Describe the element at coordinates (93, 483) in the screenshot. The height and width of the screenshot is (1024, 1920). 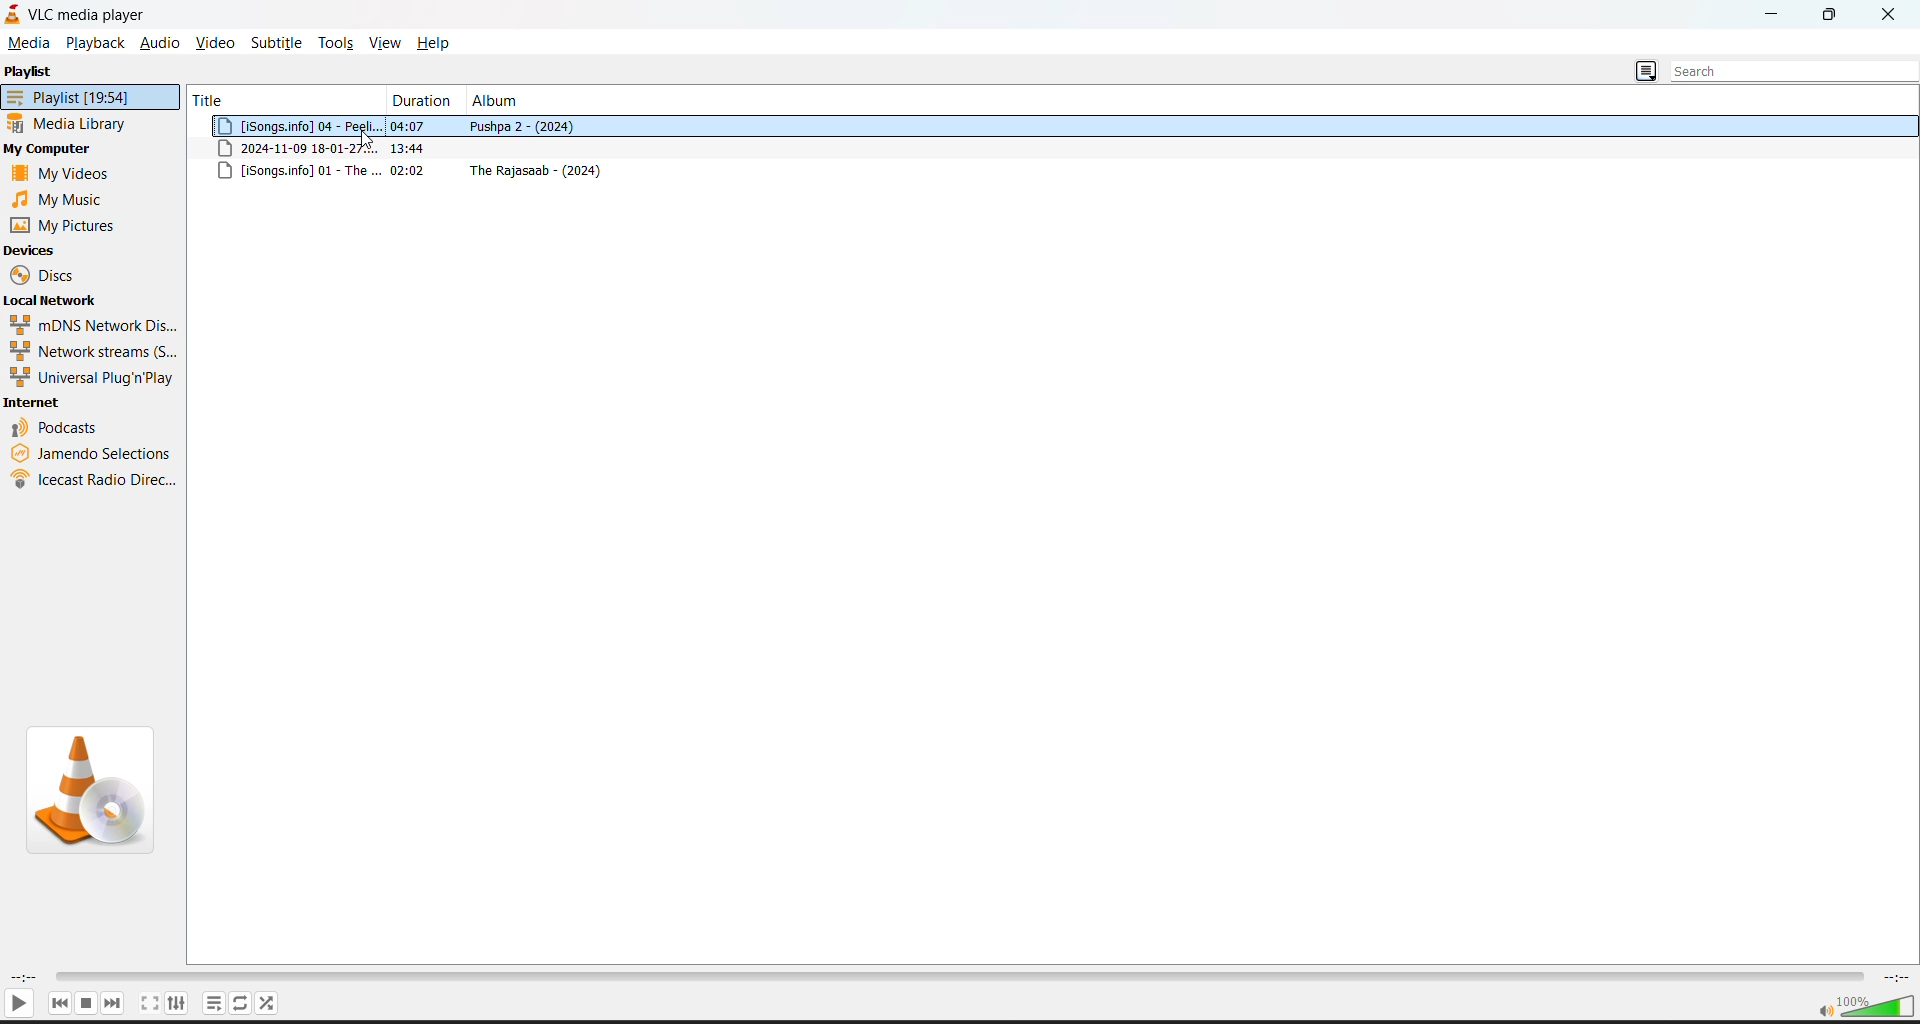
I see `icecast` at that location.